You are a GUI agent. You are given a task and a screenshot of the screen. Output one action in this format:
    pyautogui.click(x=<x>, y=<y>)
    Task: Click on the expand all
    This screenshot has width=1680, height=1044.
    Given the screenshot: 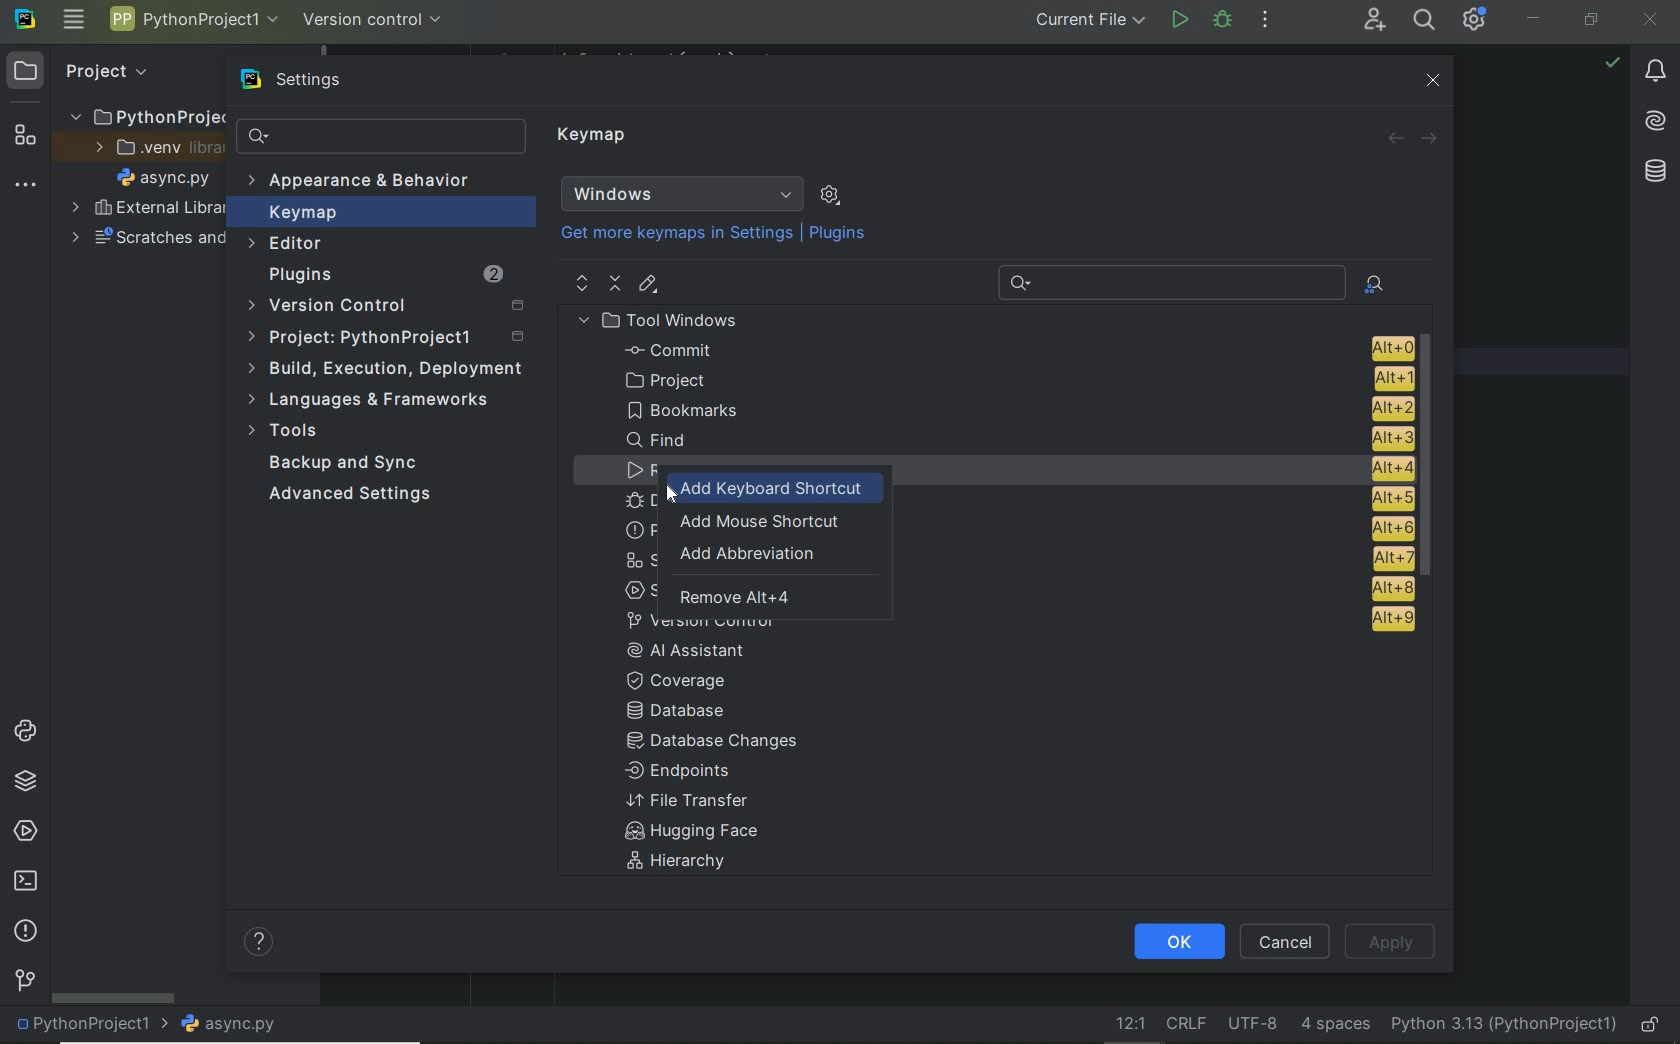 What is the action you would take?
    pyautogui.click(x=580, y=283)
    